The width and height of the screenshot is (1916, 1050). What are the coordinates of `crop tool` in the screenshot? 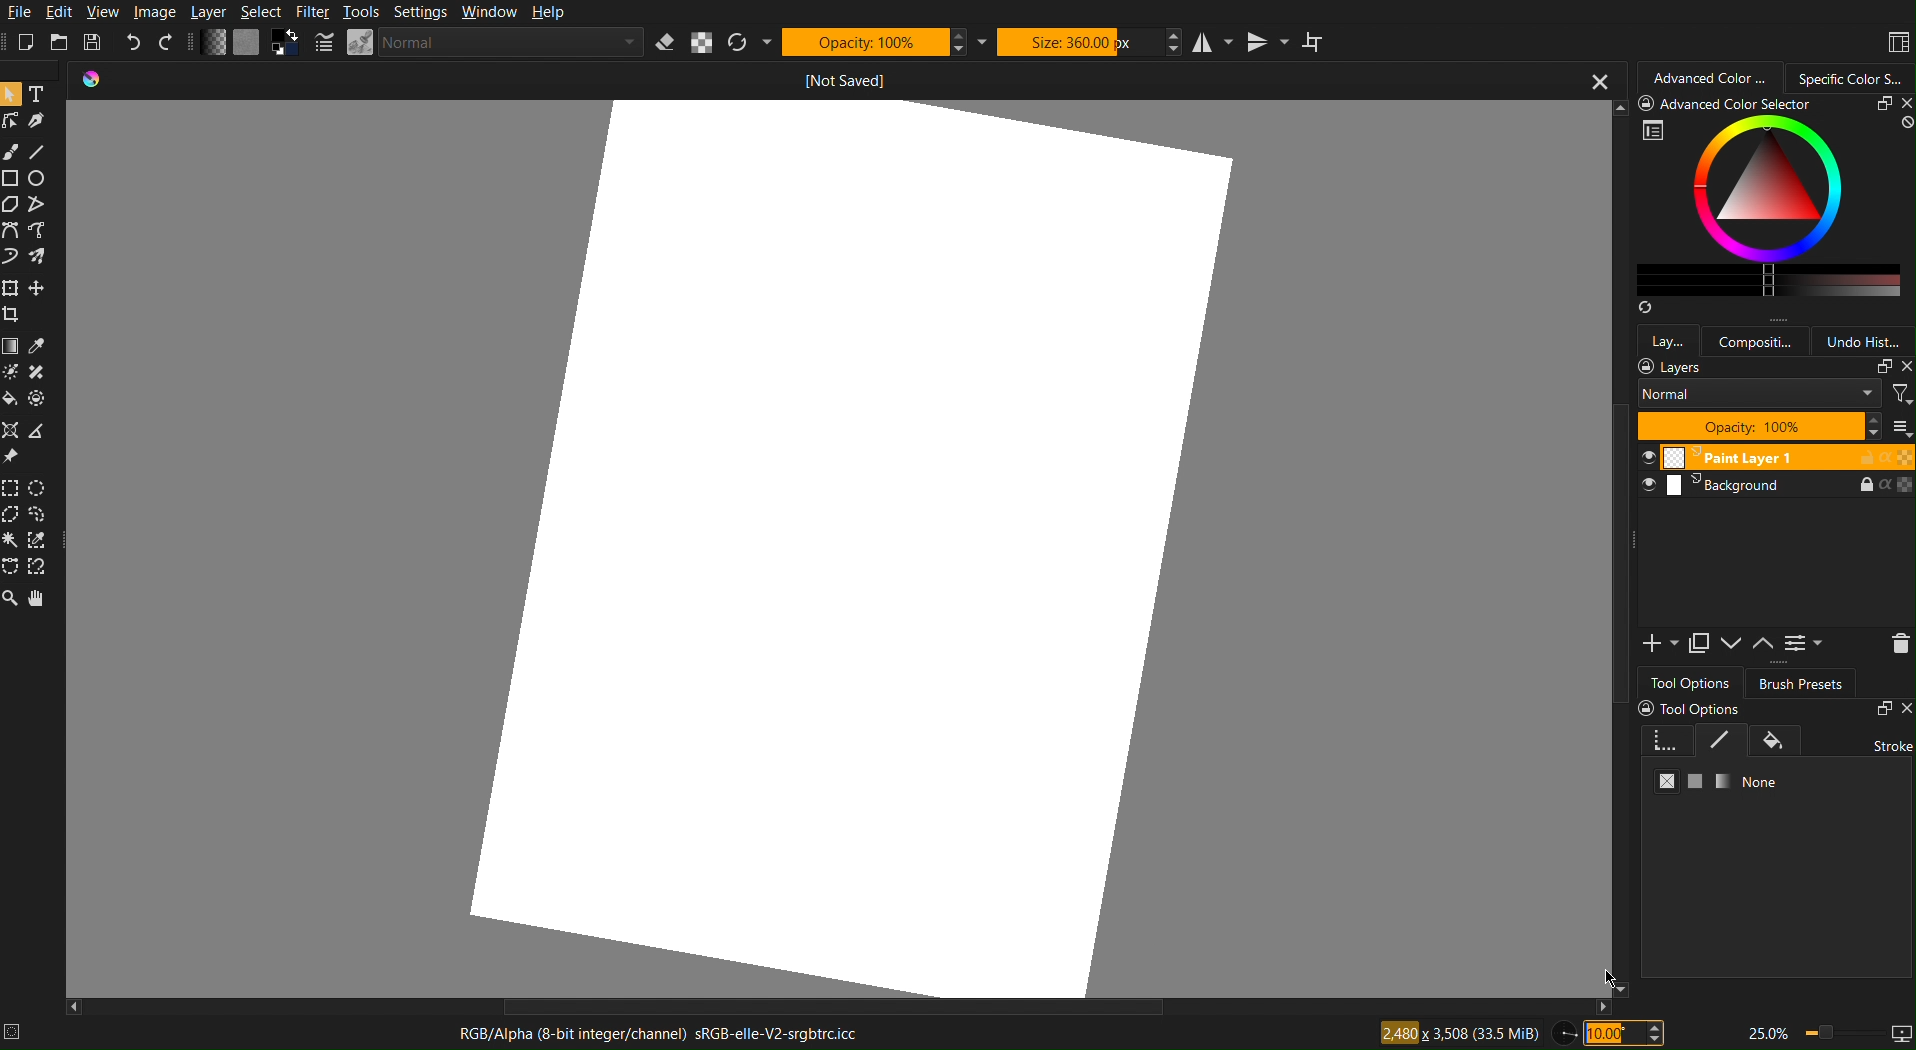 It's located at (12, 315).